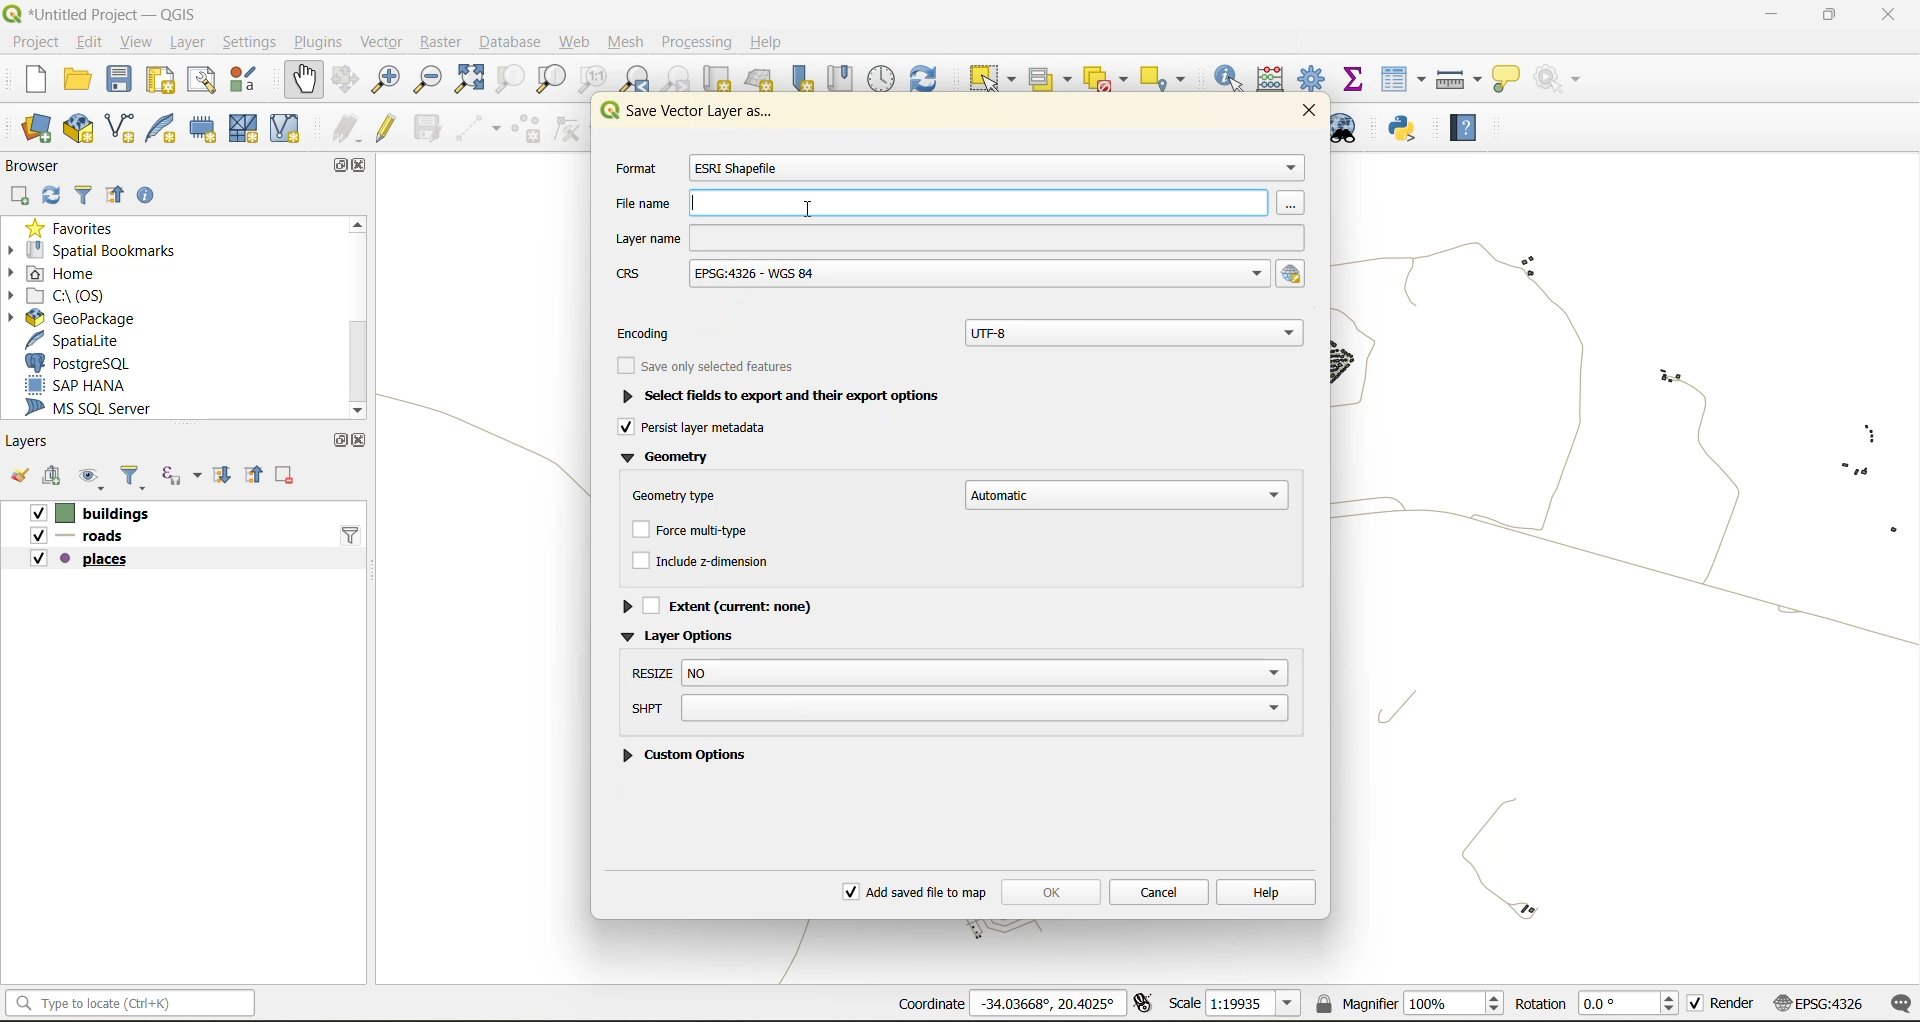 This screenshot has height=1022, width=1920. What do you see at coordinates (675, 458) in the screenshot?
I see `Geometry` at bounding box center [675, 458].